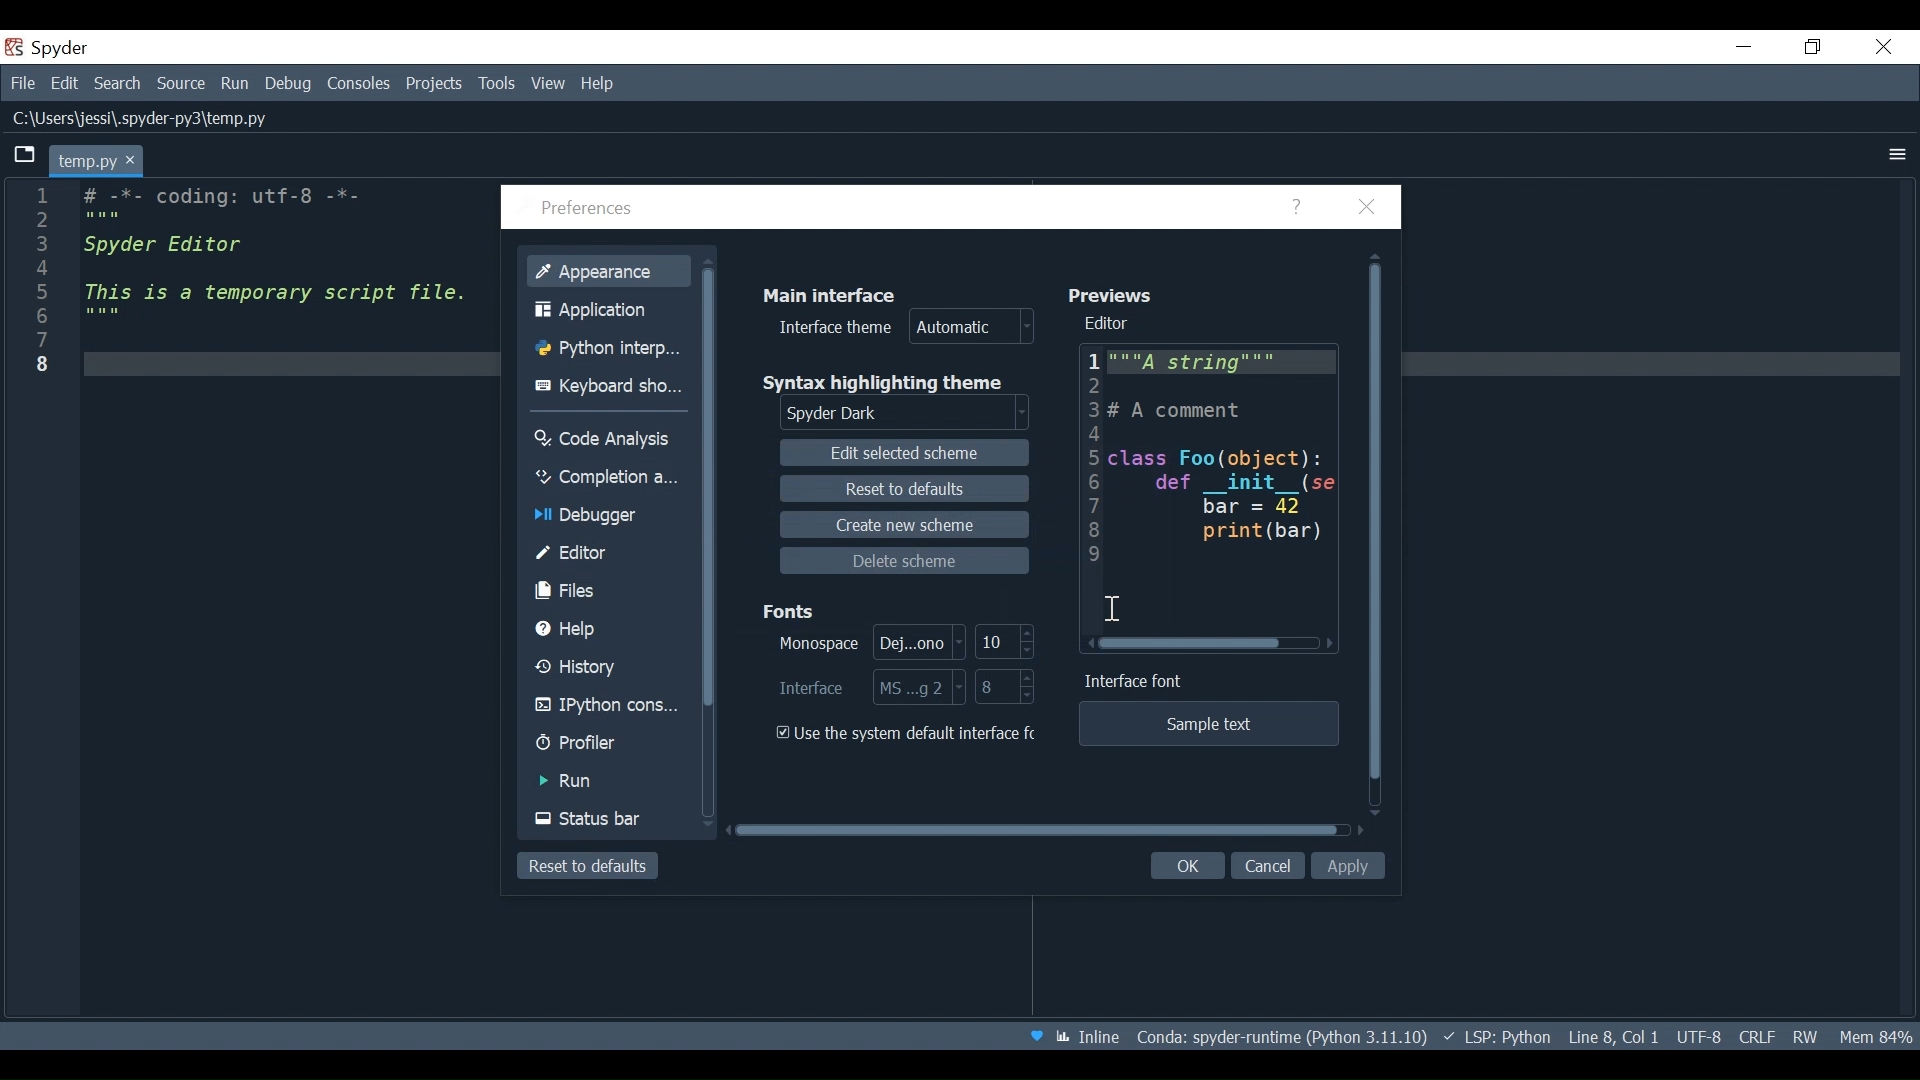  I want to click on Fonts, so click(794, 608).